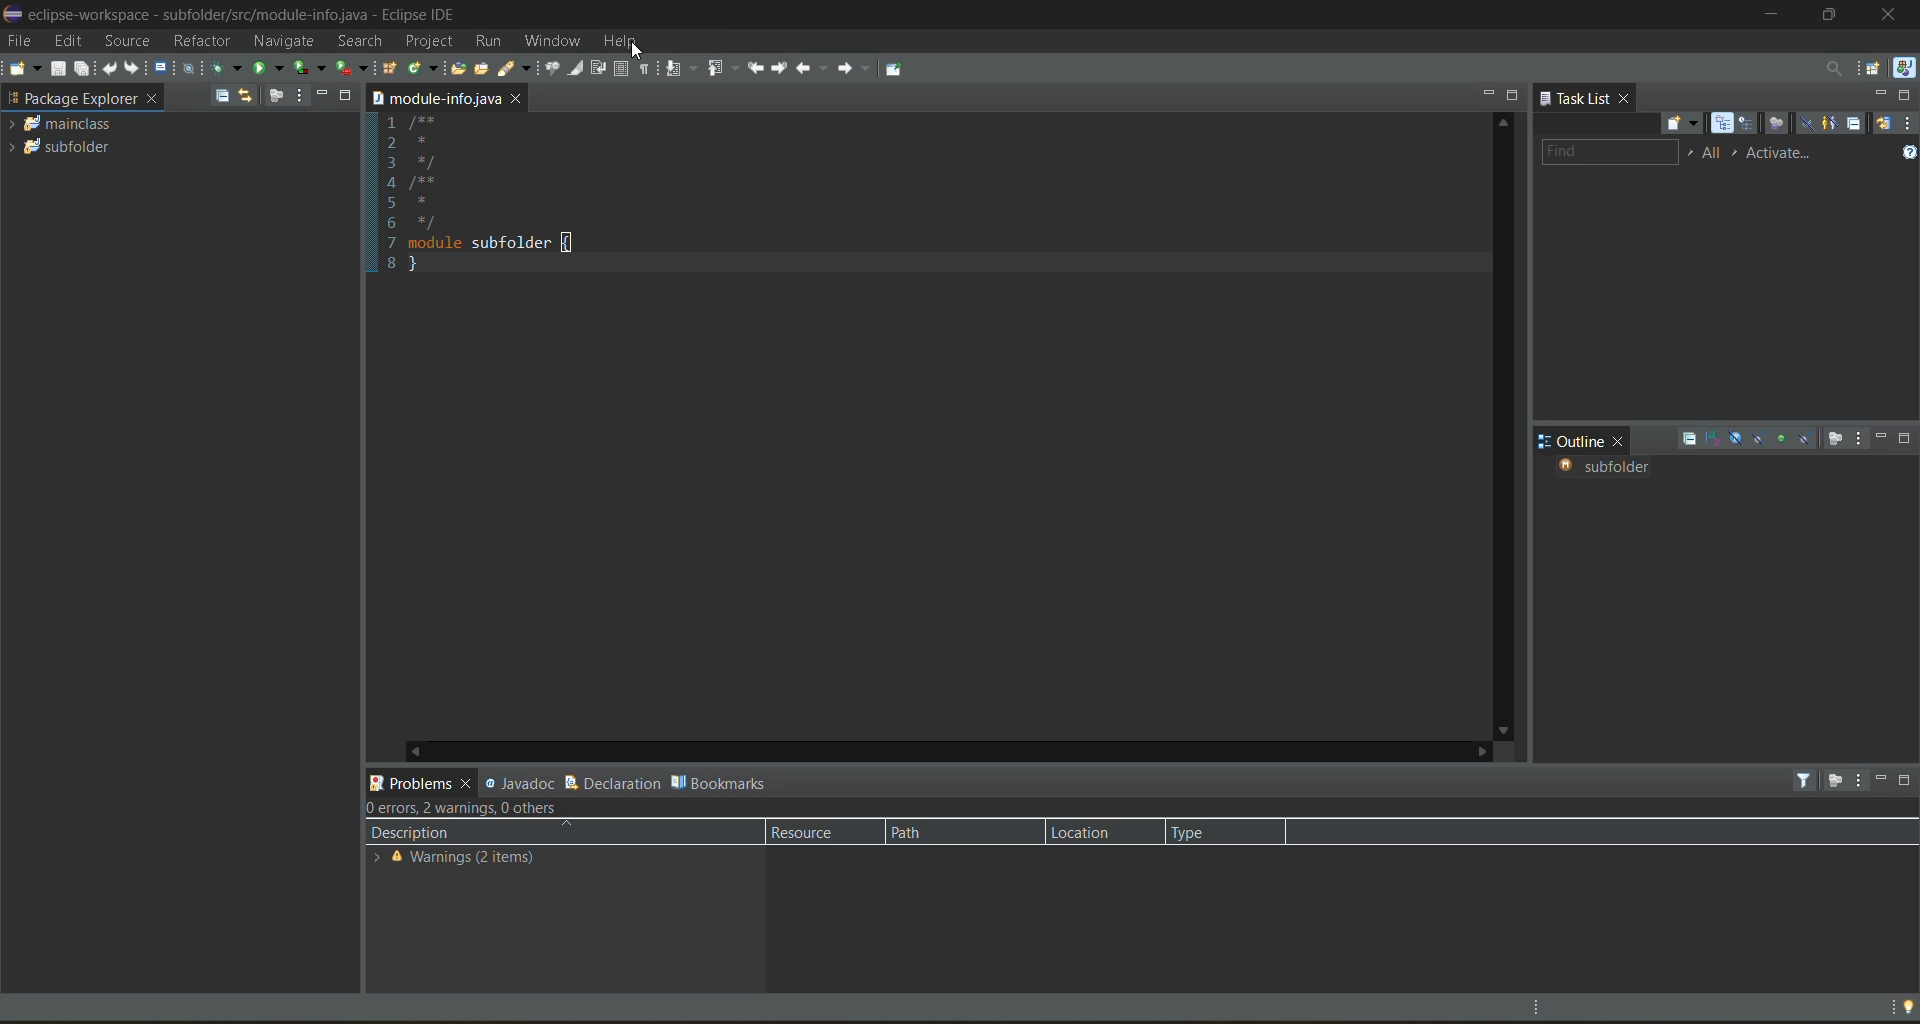 This screenshot has width=1920, height=1024. What do you see at coordinates (355, 69) in the screenshot?
I see `run last tool` at bounding box center [355, 69].